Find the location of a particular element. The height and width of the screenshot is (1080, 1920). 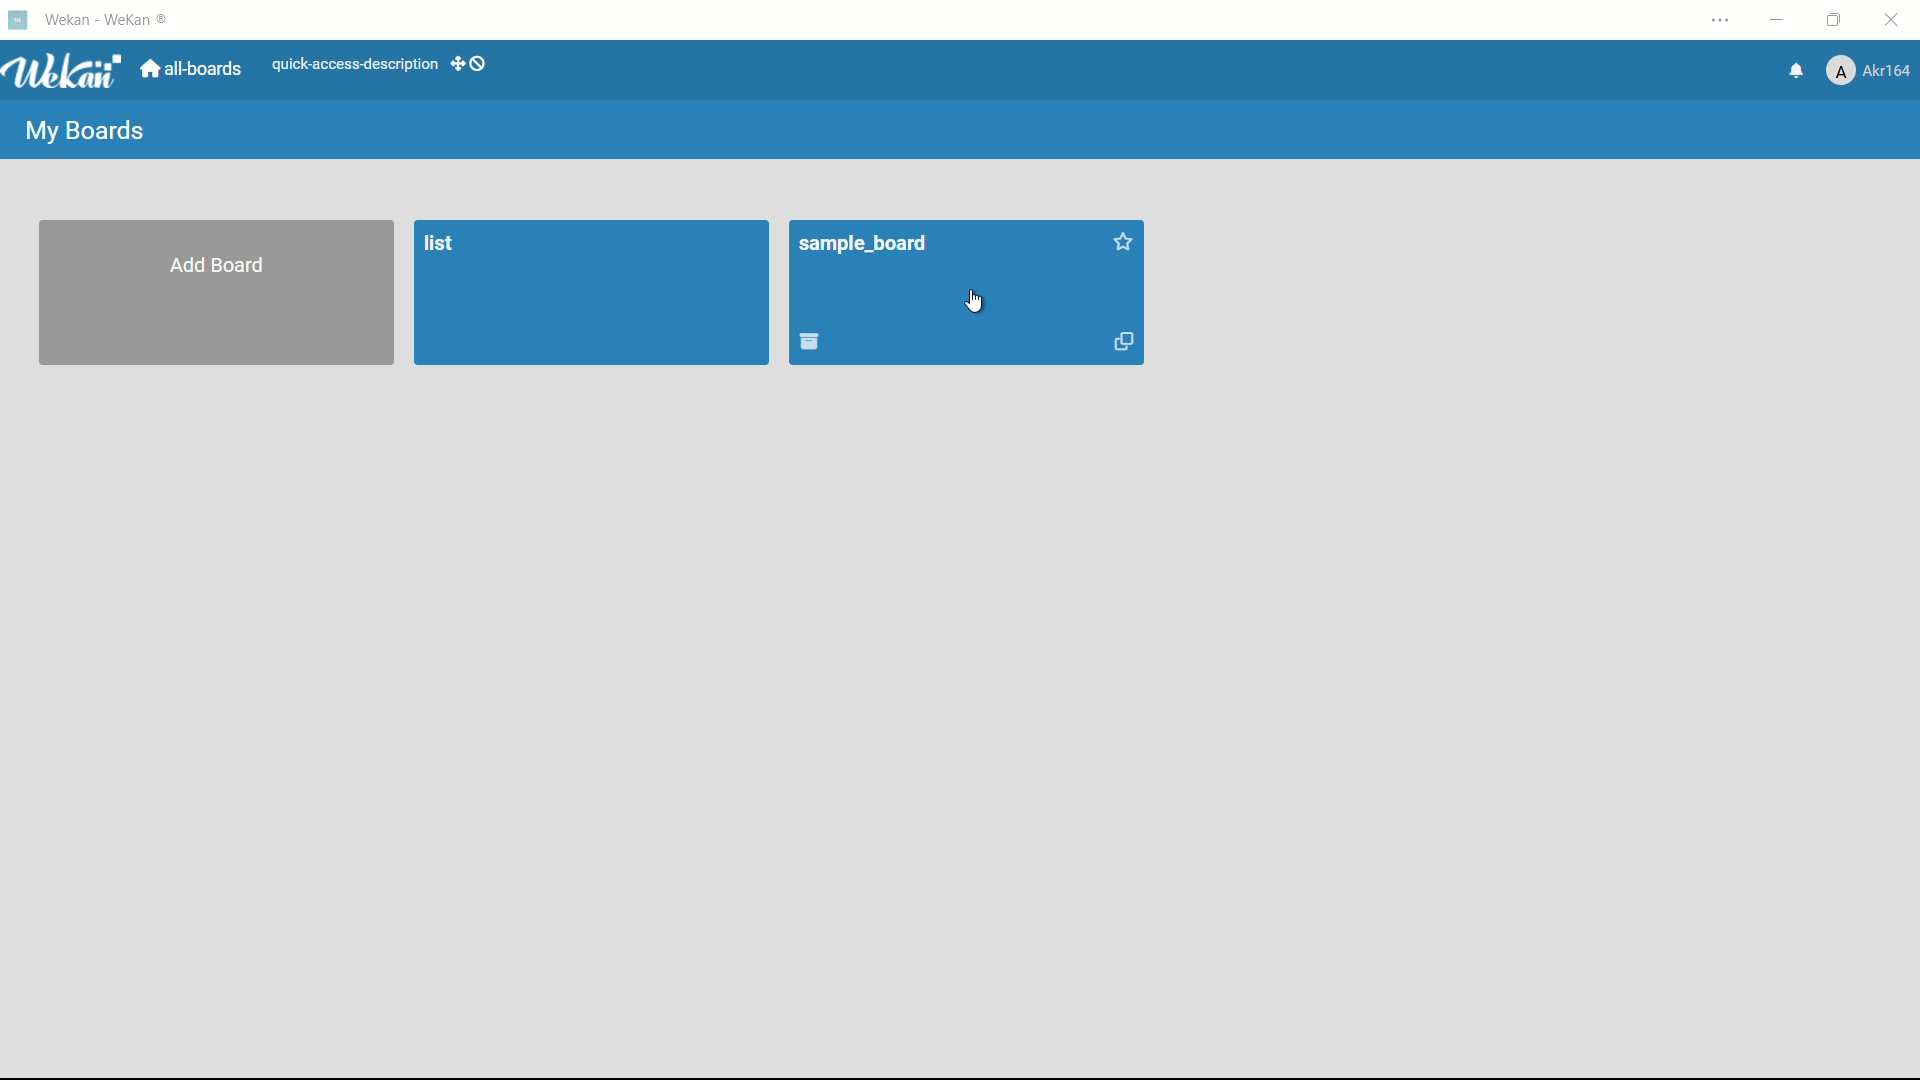

list is located at coordinates (440, 245).